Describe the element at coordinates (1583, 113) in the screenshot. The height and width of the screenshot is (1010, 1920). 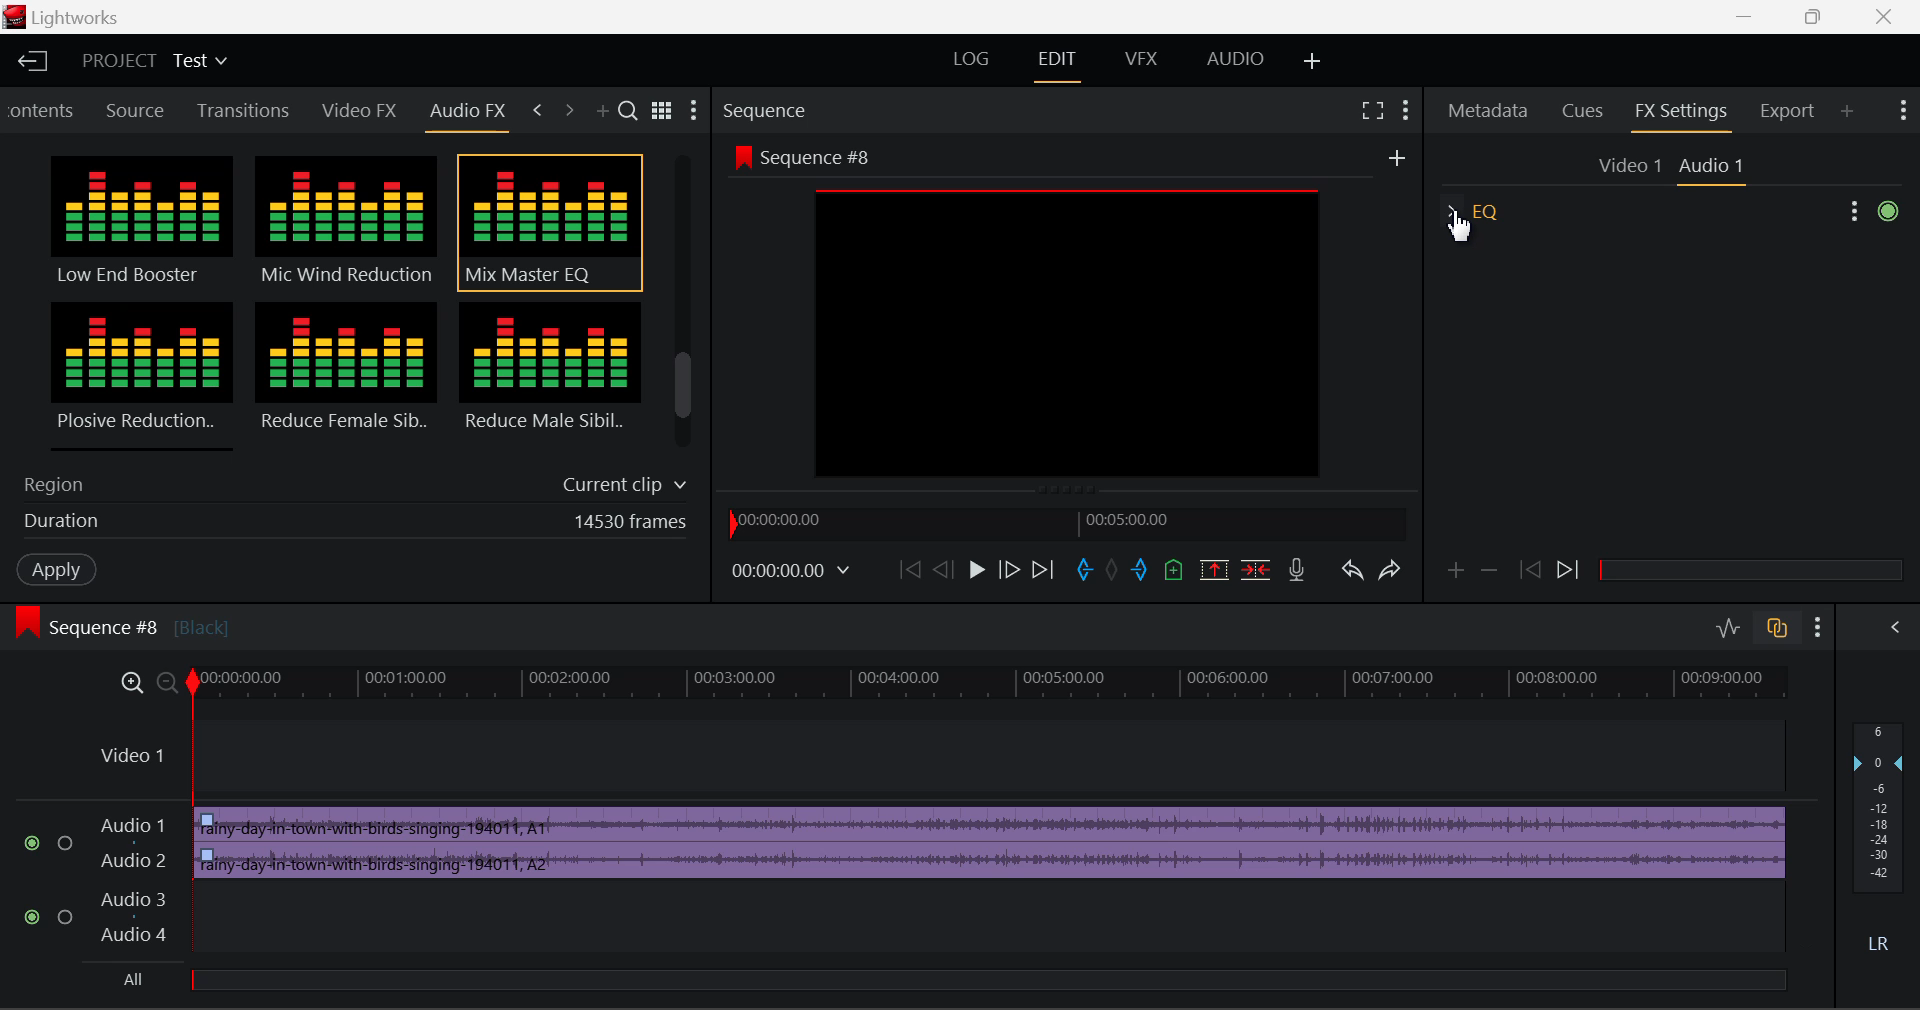
I see `Cues` at that location.